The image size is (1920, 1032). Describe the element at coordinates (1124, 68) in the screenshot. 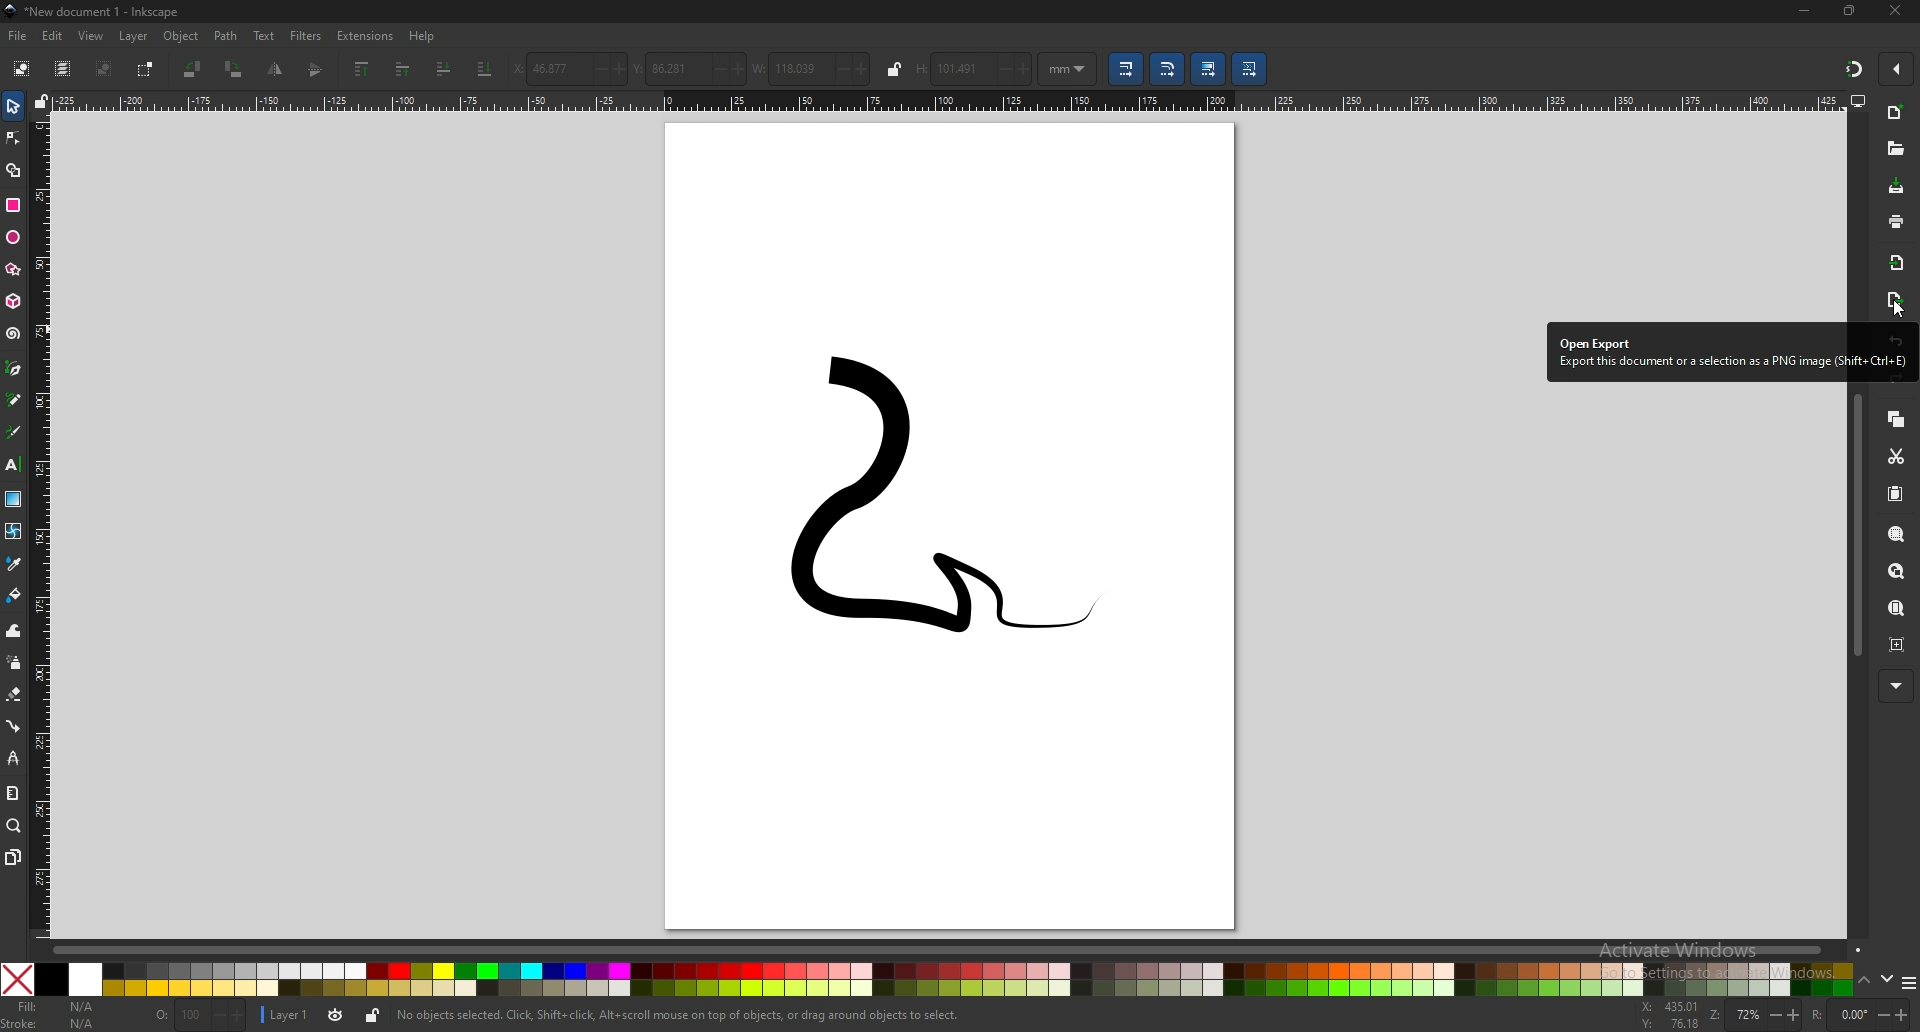

I see `scale stroke` at that location.